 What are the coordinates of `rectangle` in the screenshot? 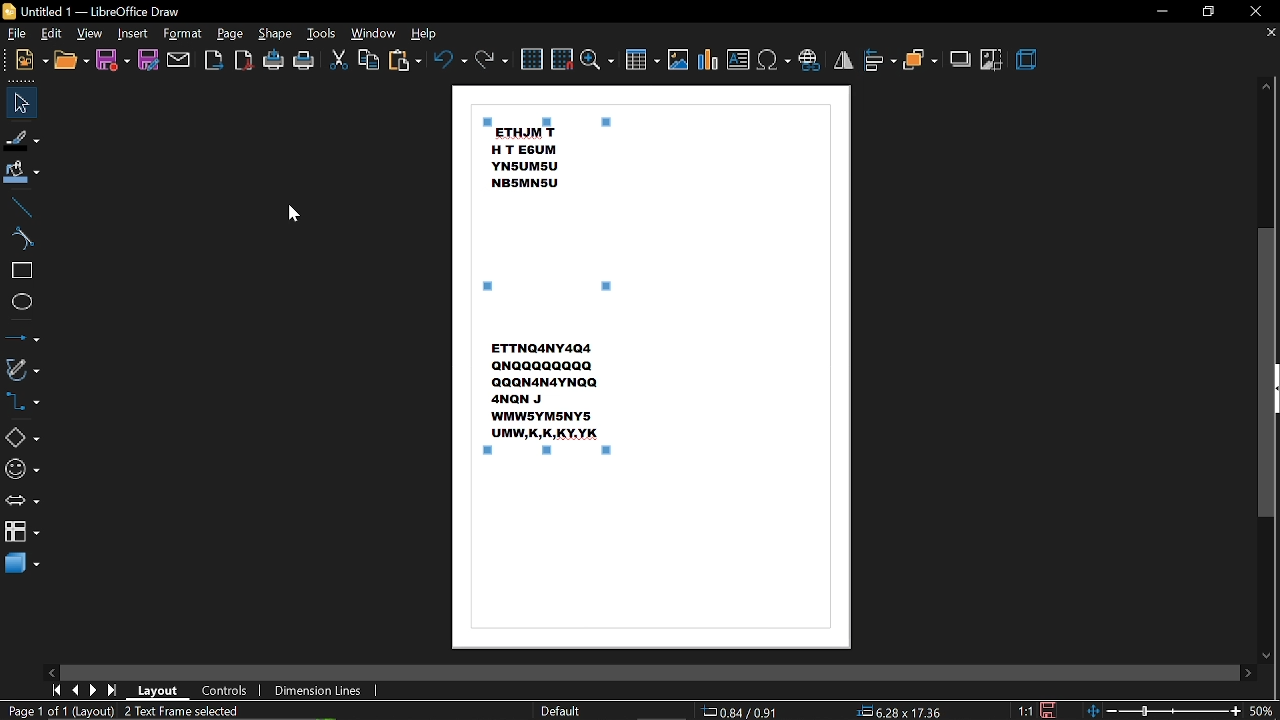 It's located at (20, 272).